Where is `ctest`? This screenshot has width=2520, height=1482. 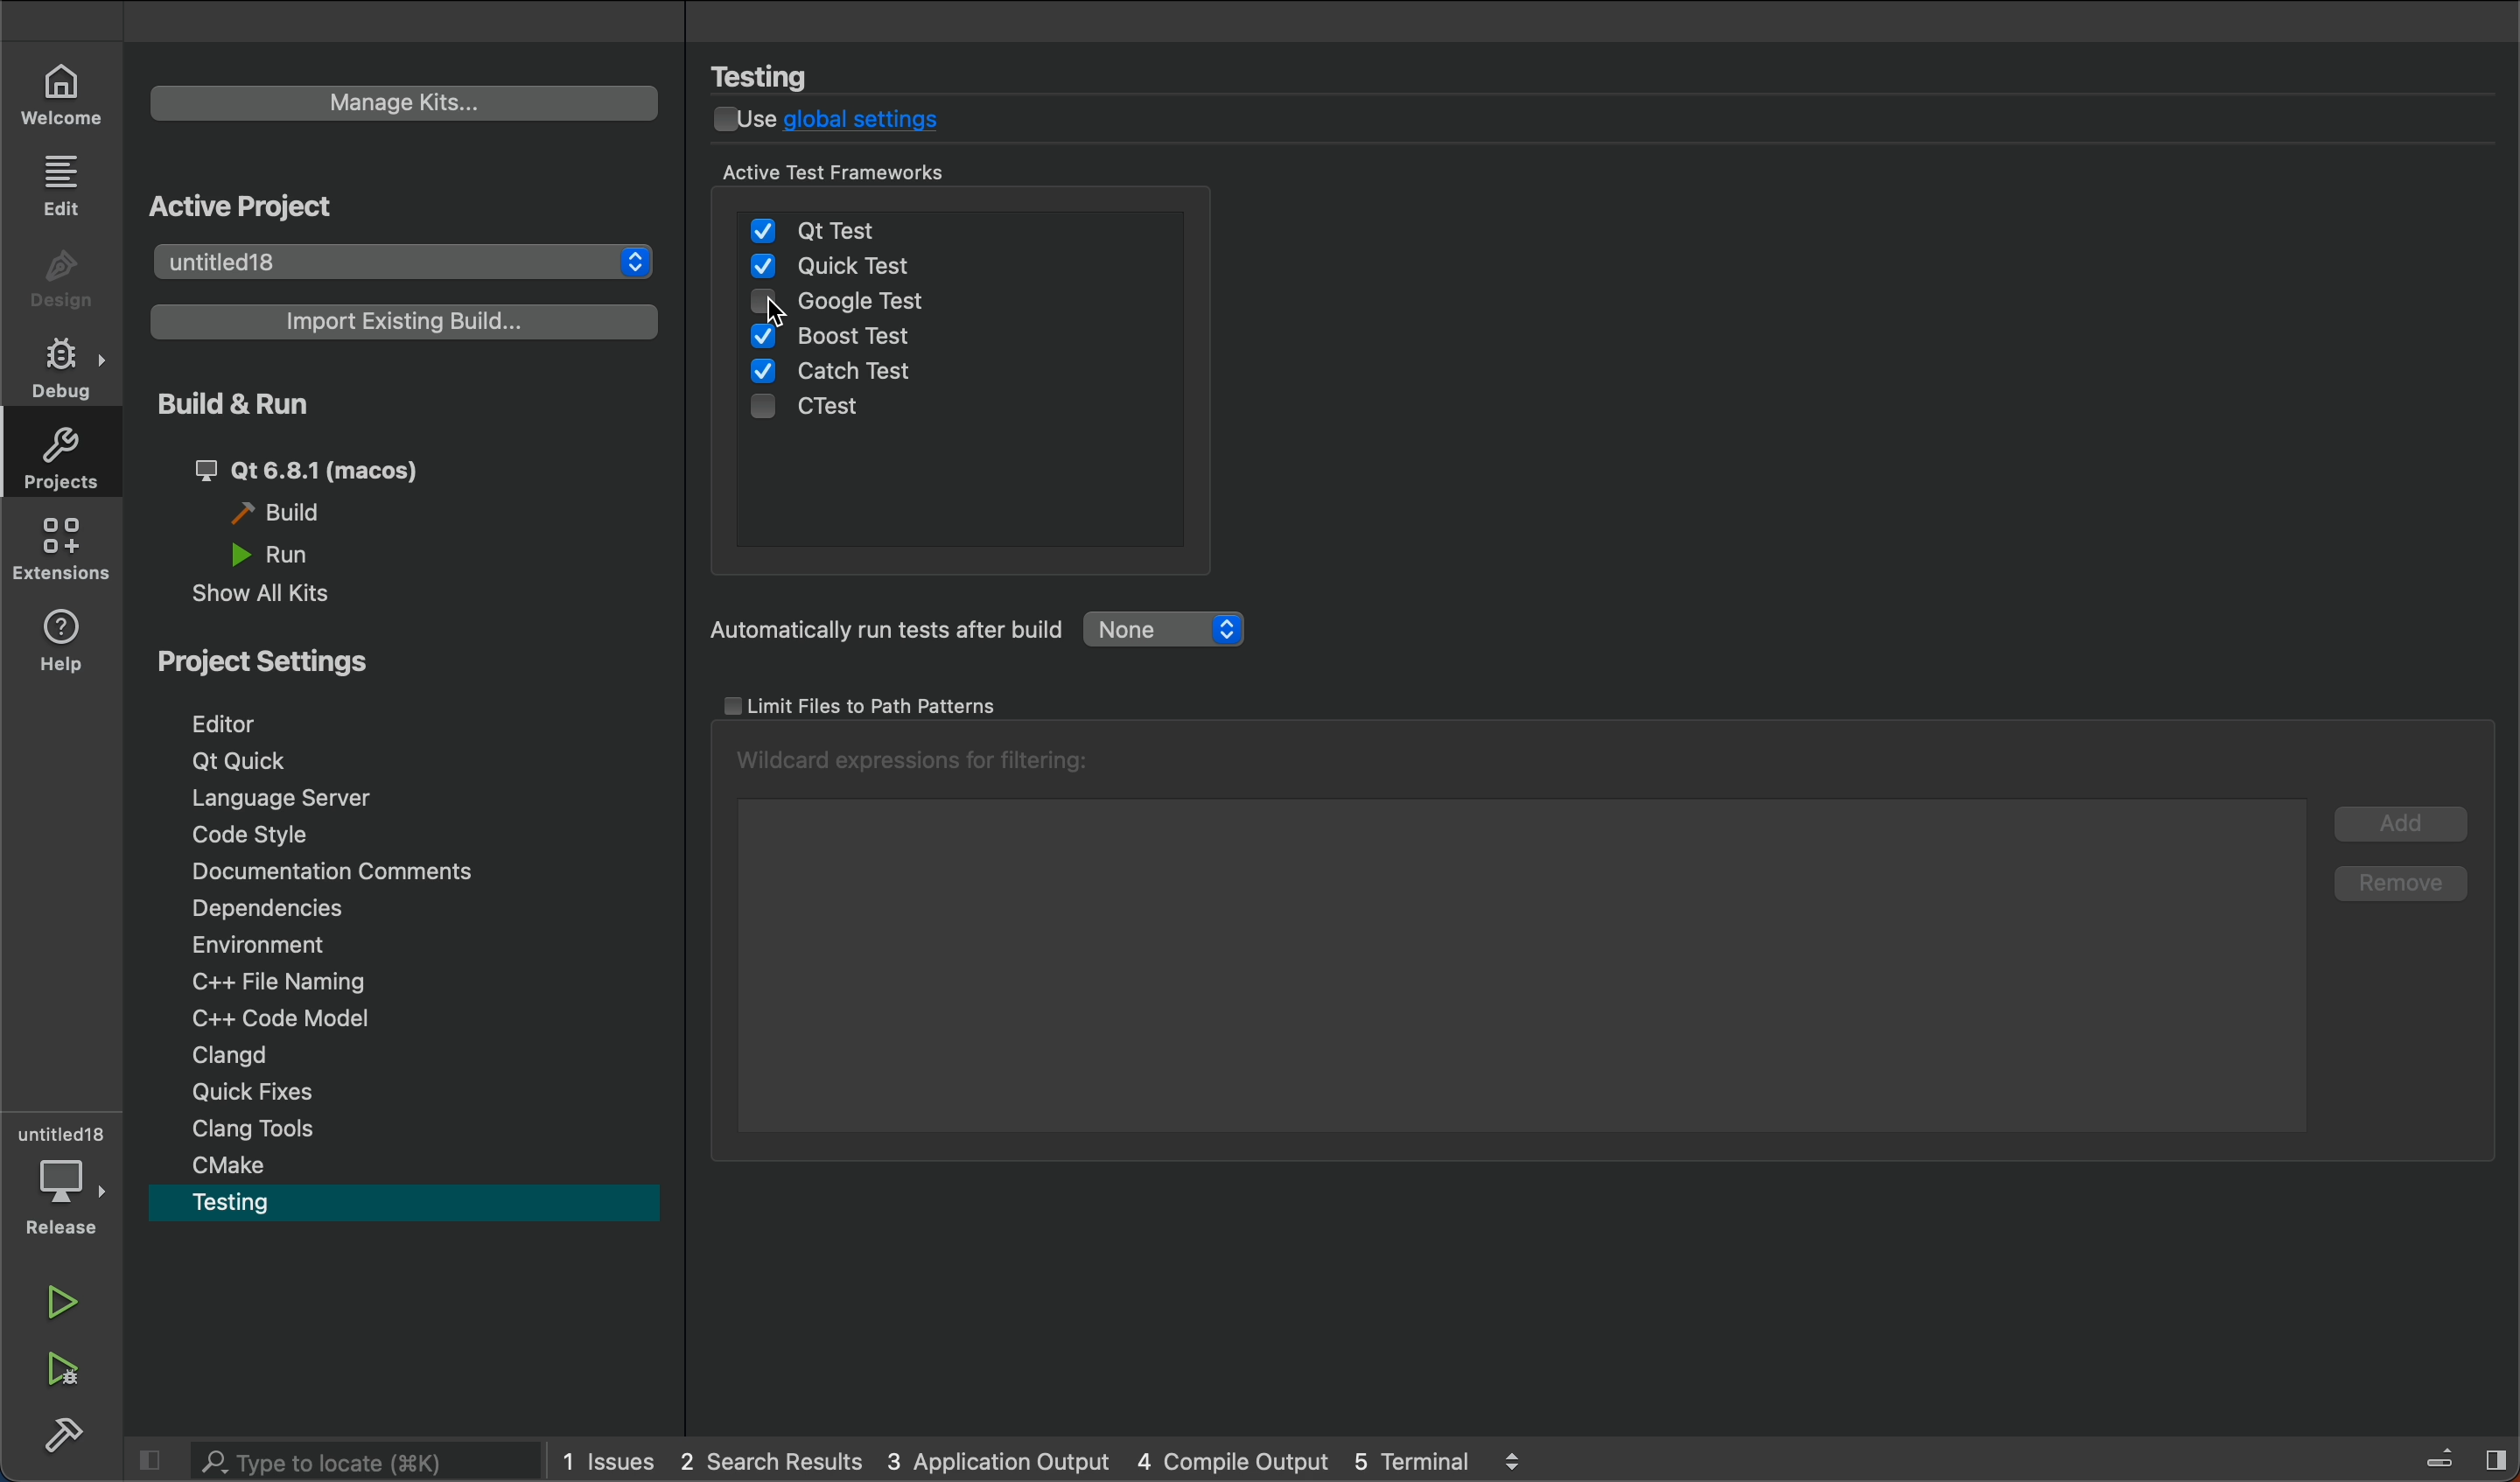
ctest is located at coordinates (843, 412).